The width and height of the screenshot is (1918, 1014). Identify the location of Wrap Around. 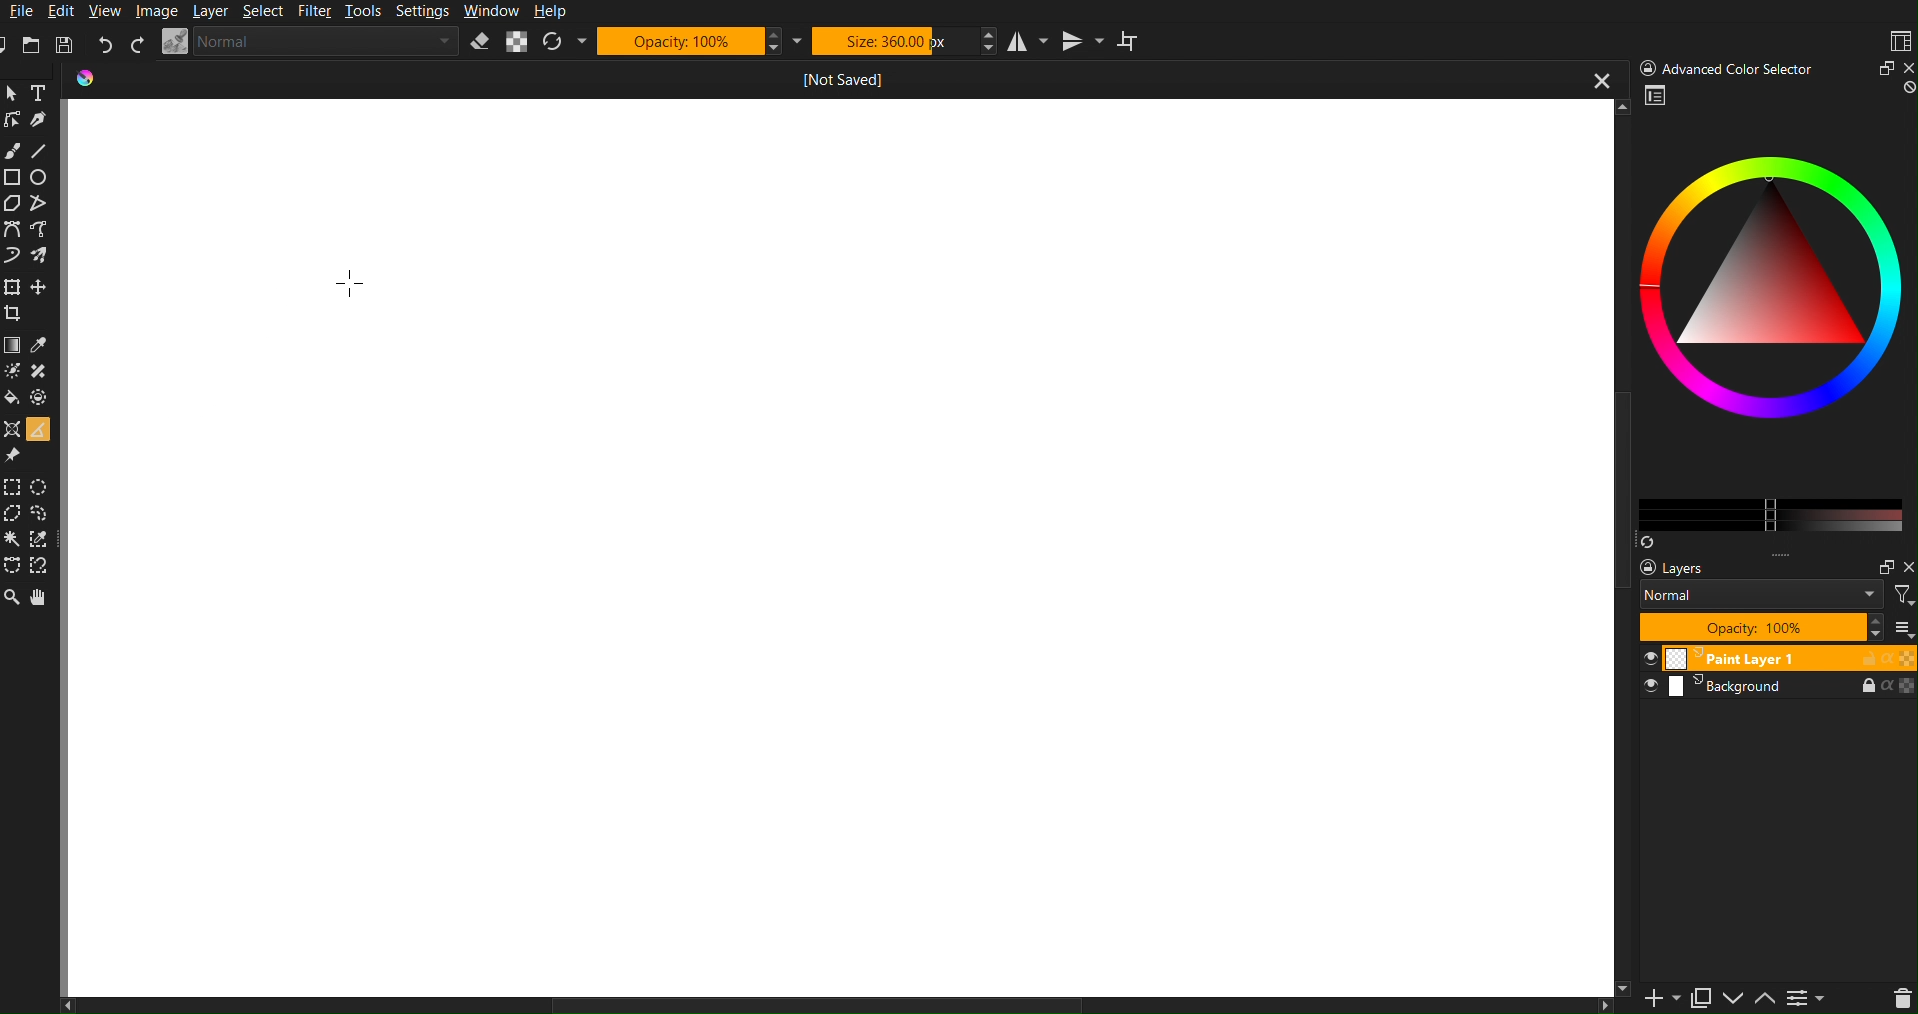
(1132, 41).